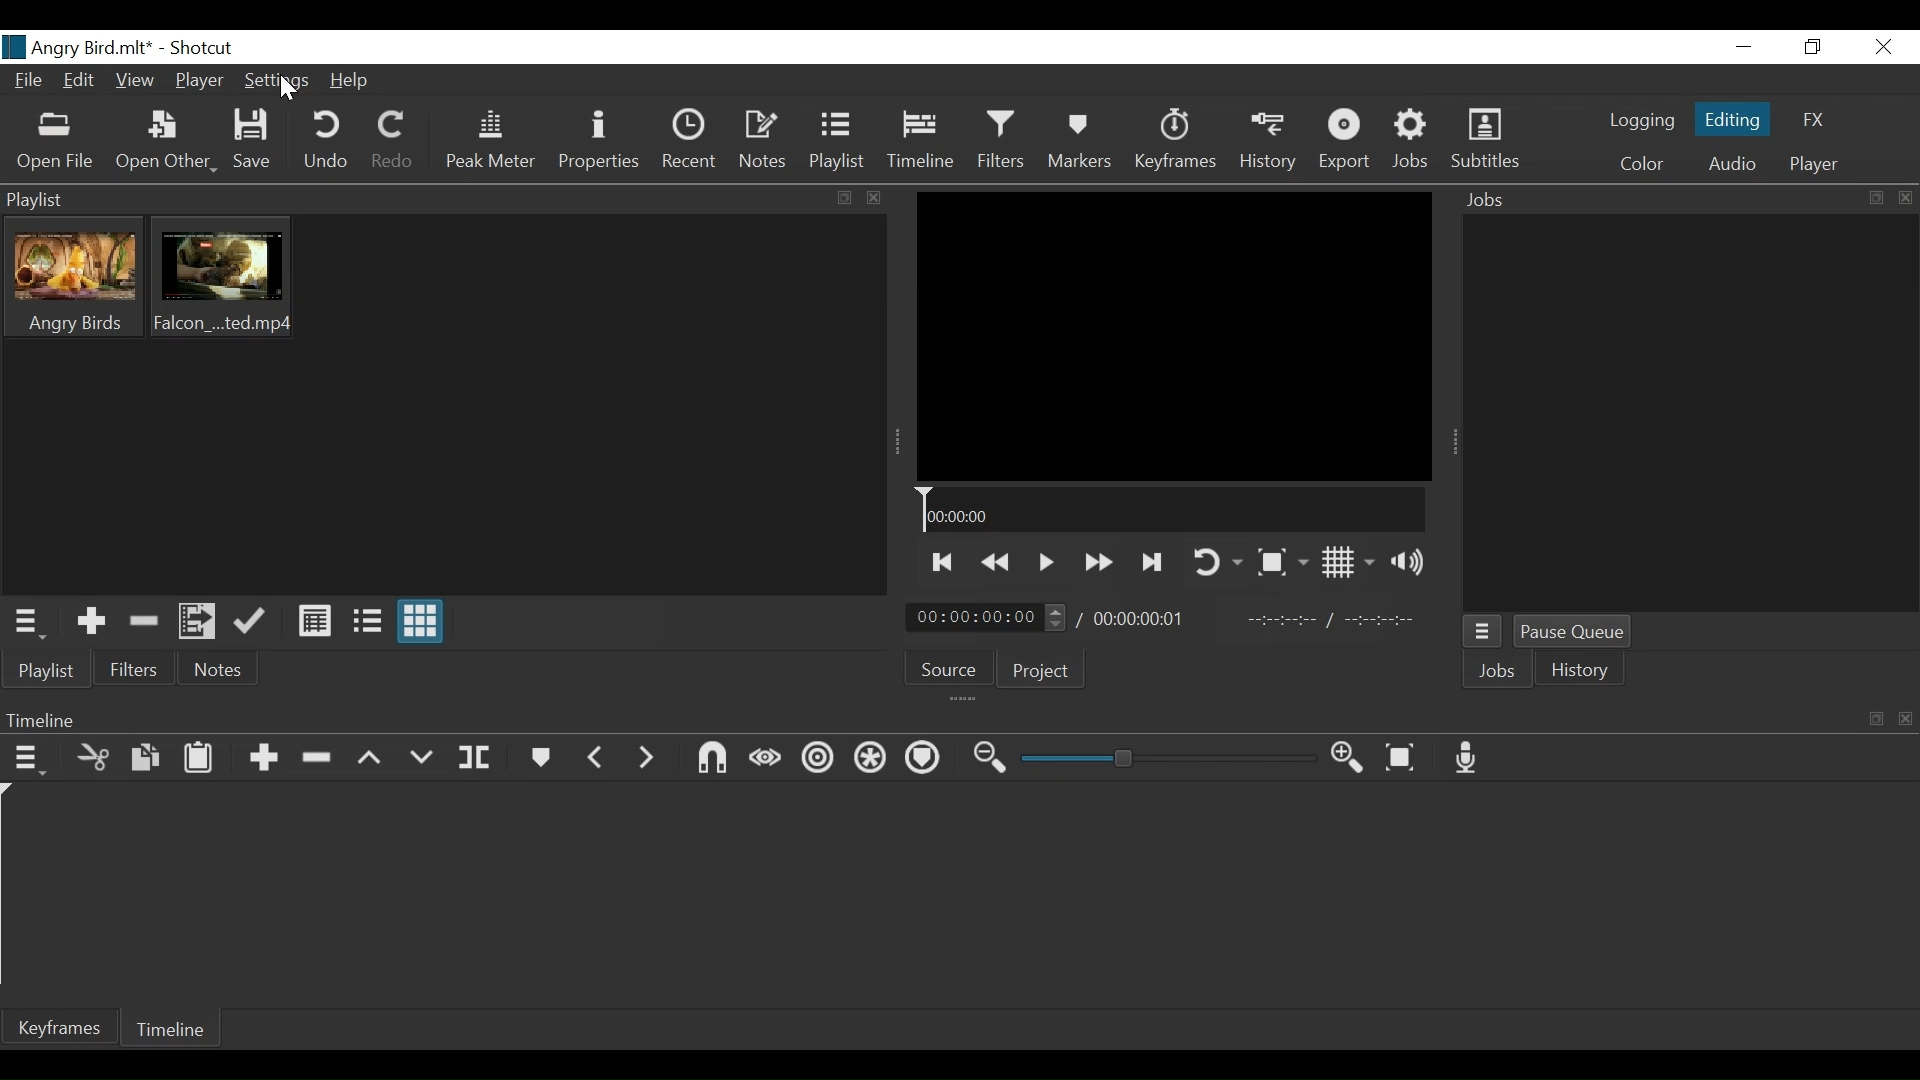  I want to click on Notes, so click(767, 138).